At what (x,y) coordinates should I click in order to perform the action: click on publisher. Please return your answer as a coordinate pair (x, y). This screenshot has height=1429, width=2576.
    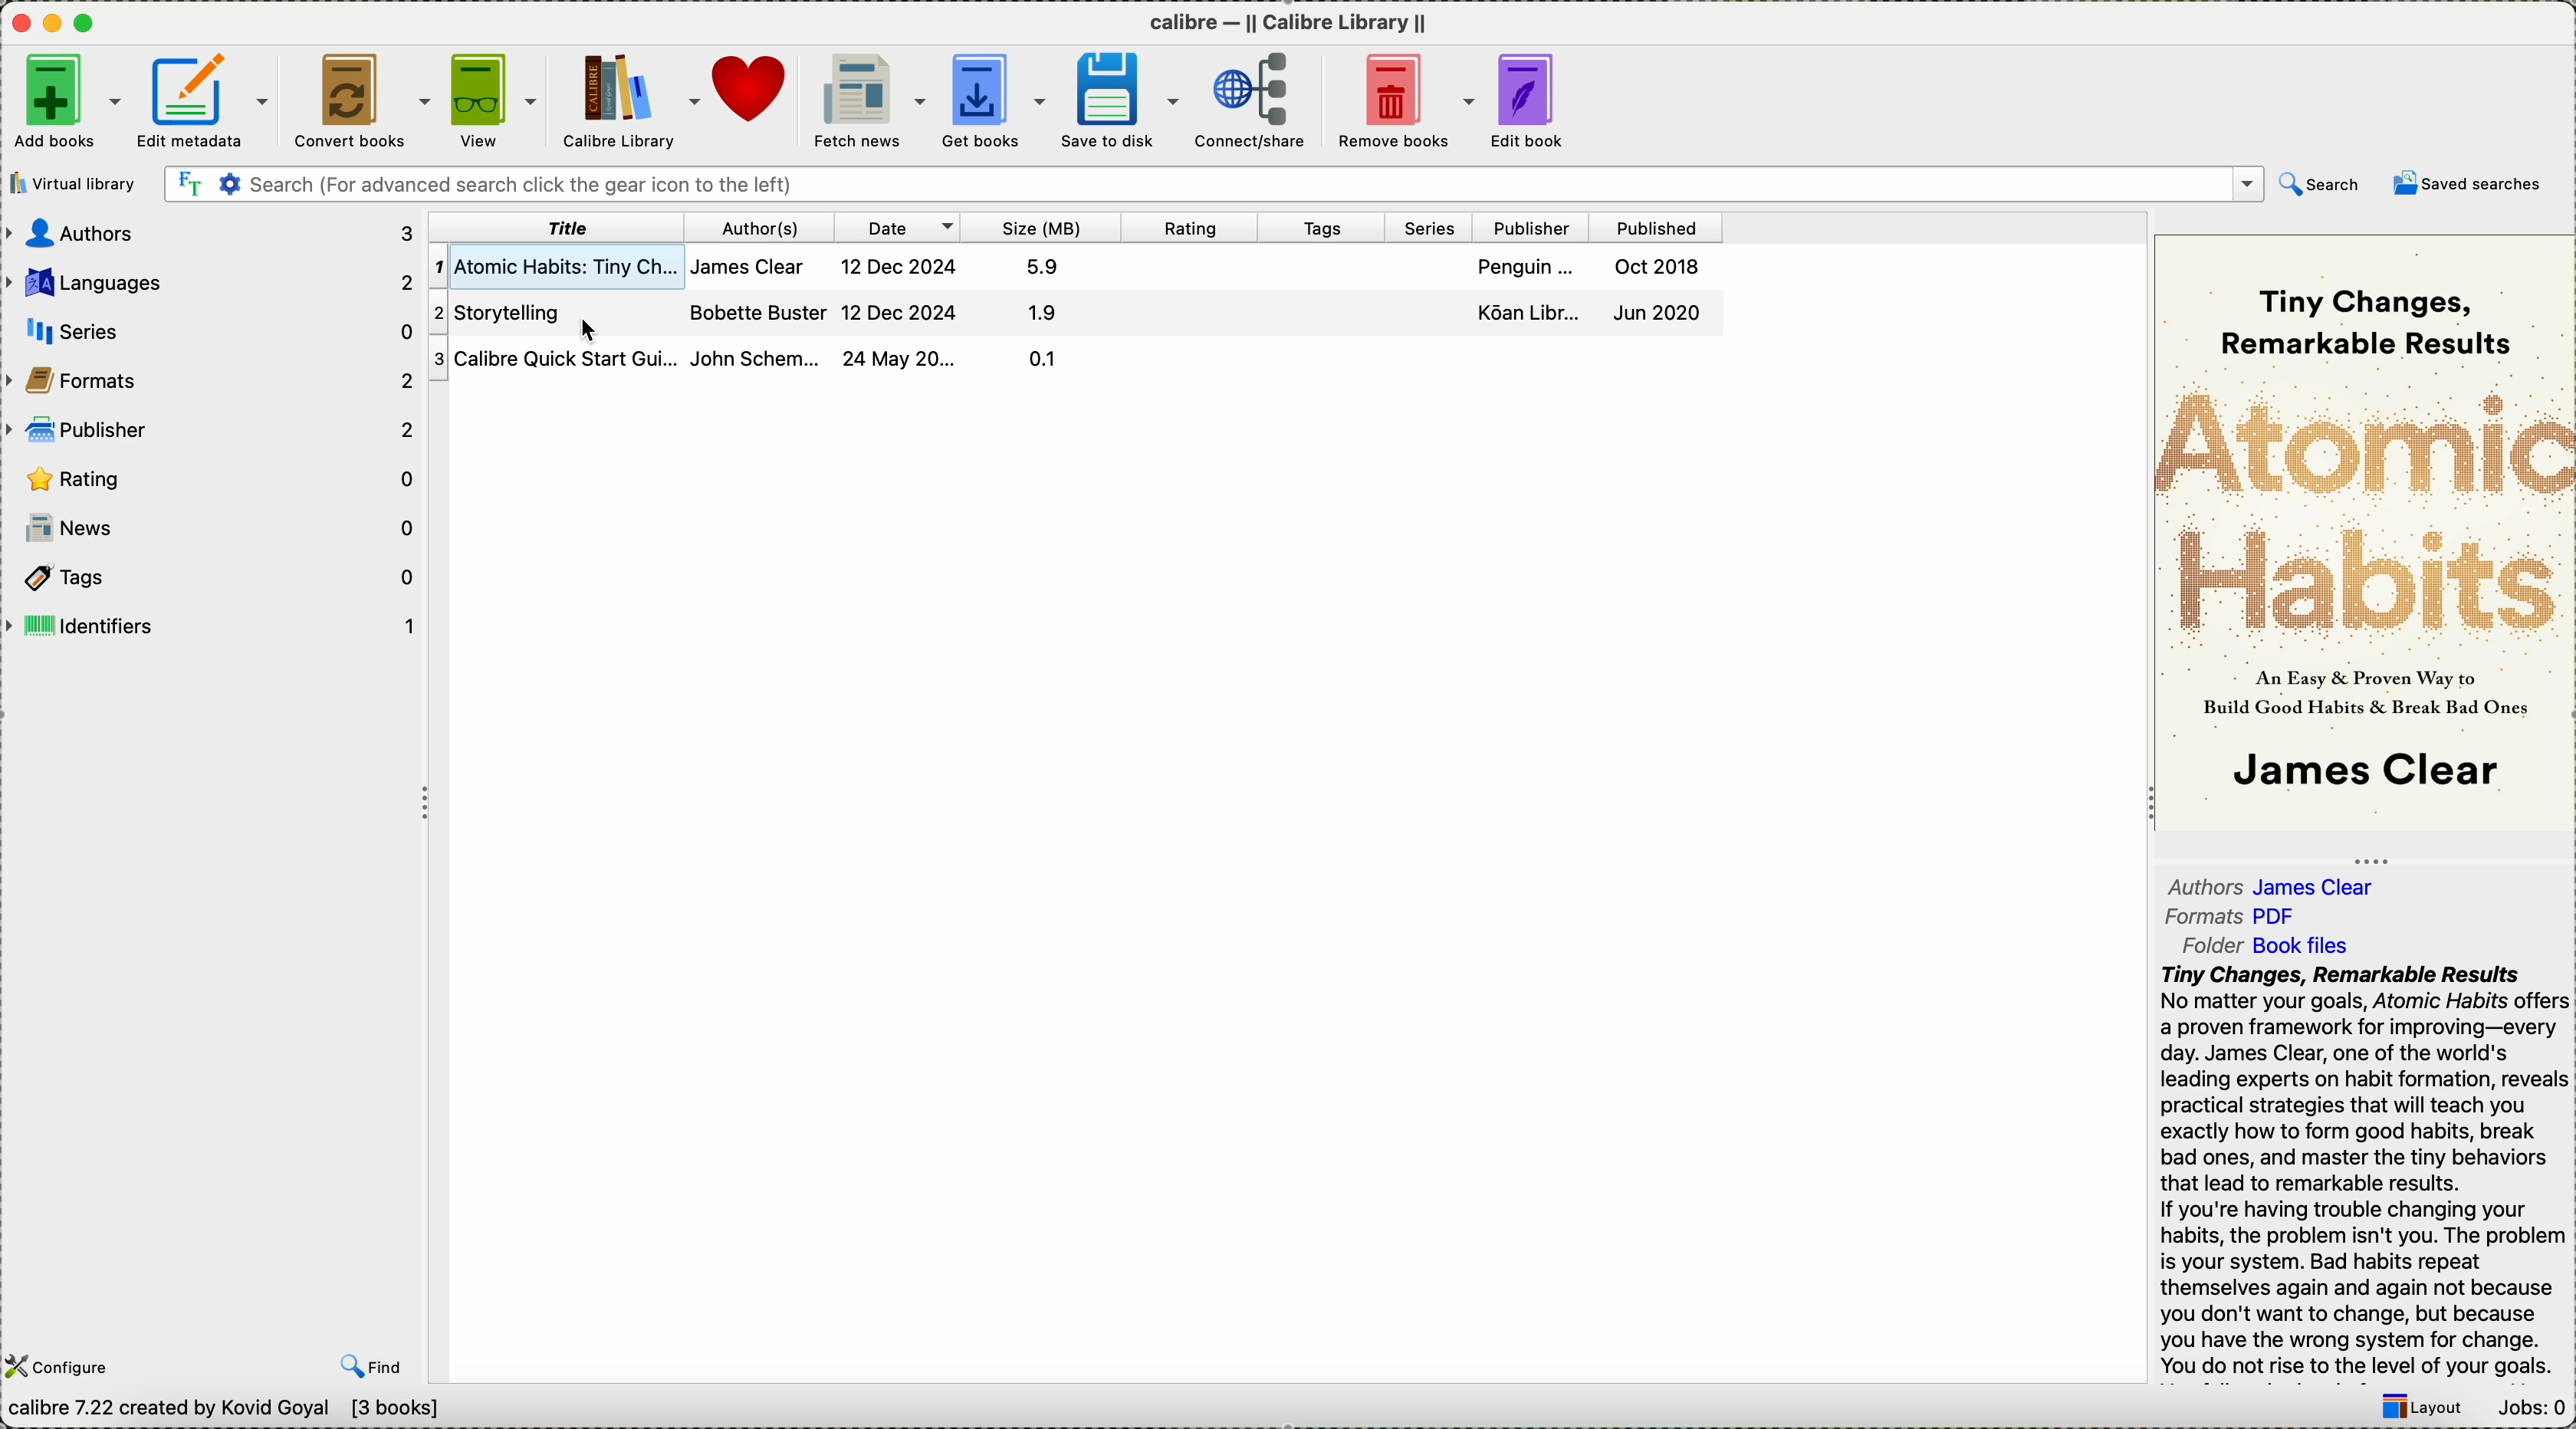
    Looking at the image, I should click on (216, 427).